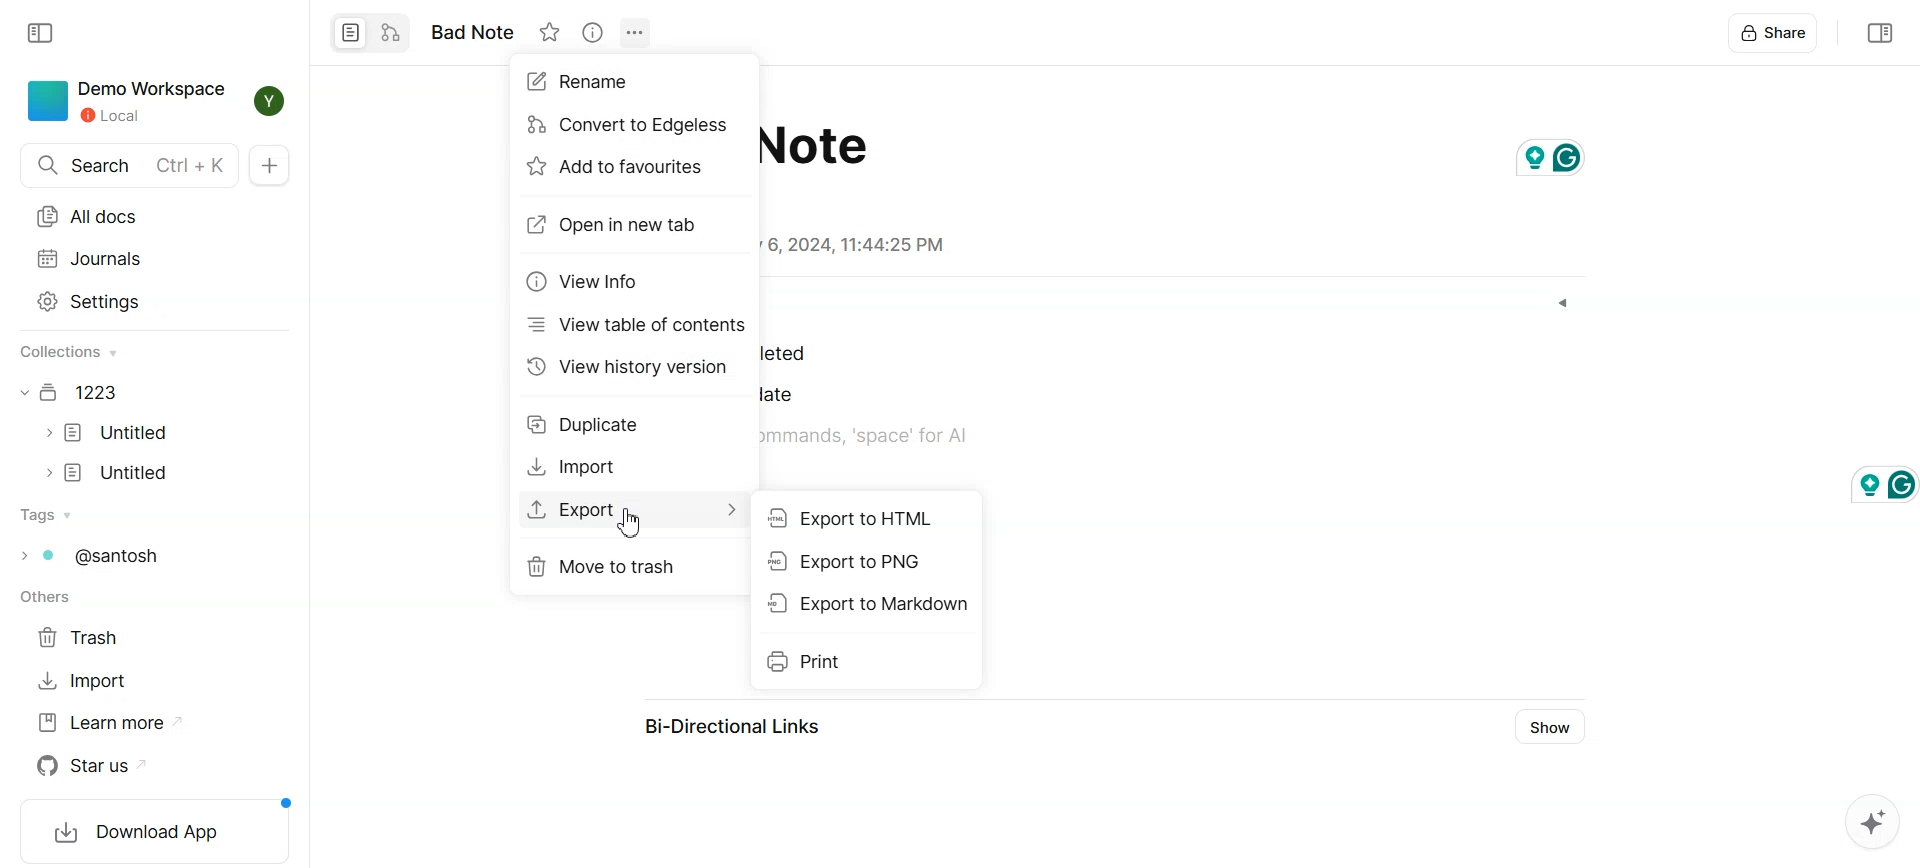 Image resolution: width=1920 pixels, height=868 pixels. Describe the element at coordinates (626, 226) in the screenshot. I see `Open in new tab` at that location.